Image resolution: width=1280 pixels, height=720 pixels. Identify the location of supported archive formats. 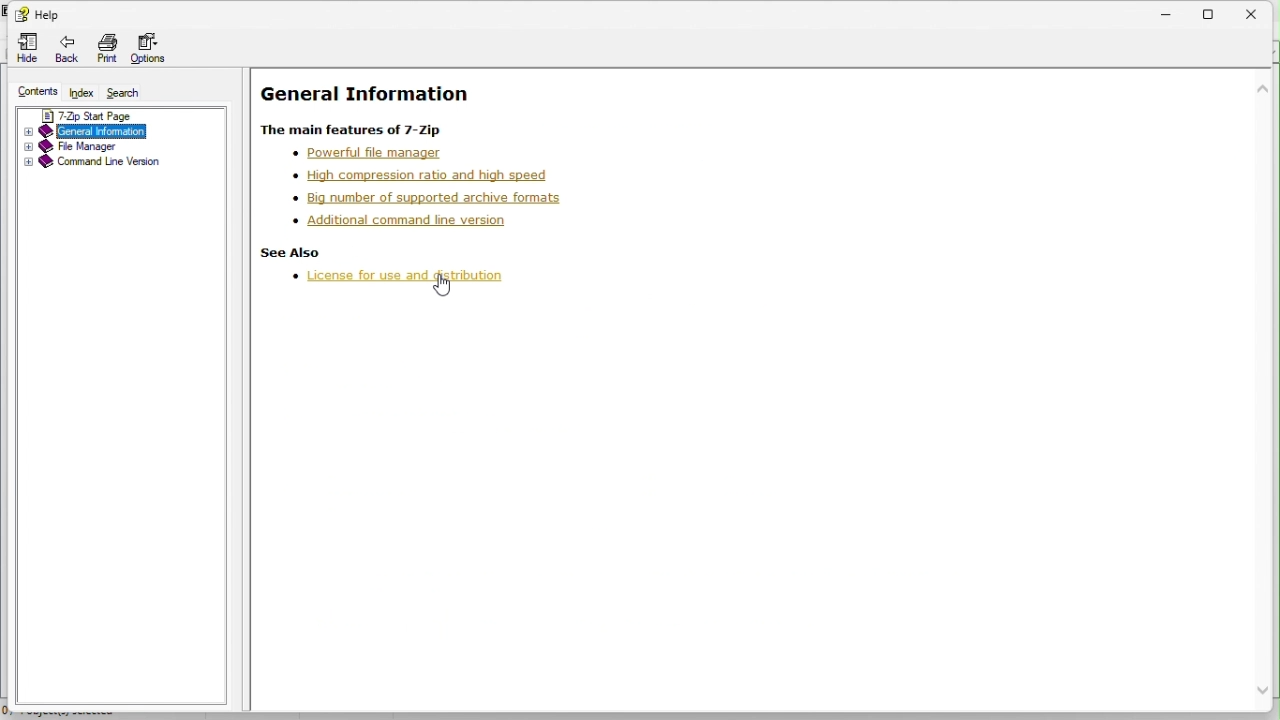
(426, 198).